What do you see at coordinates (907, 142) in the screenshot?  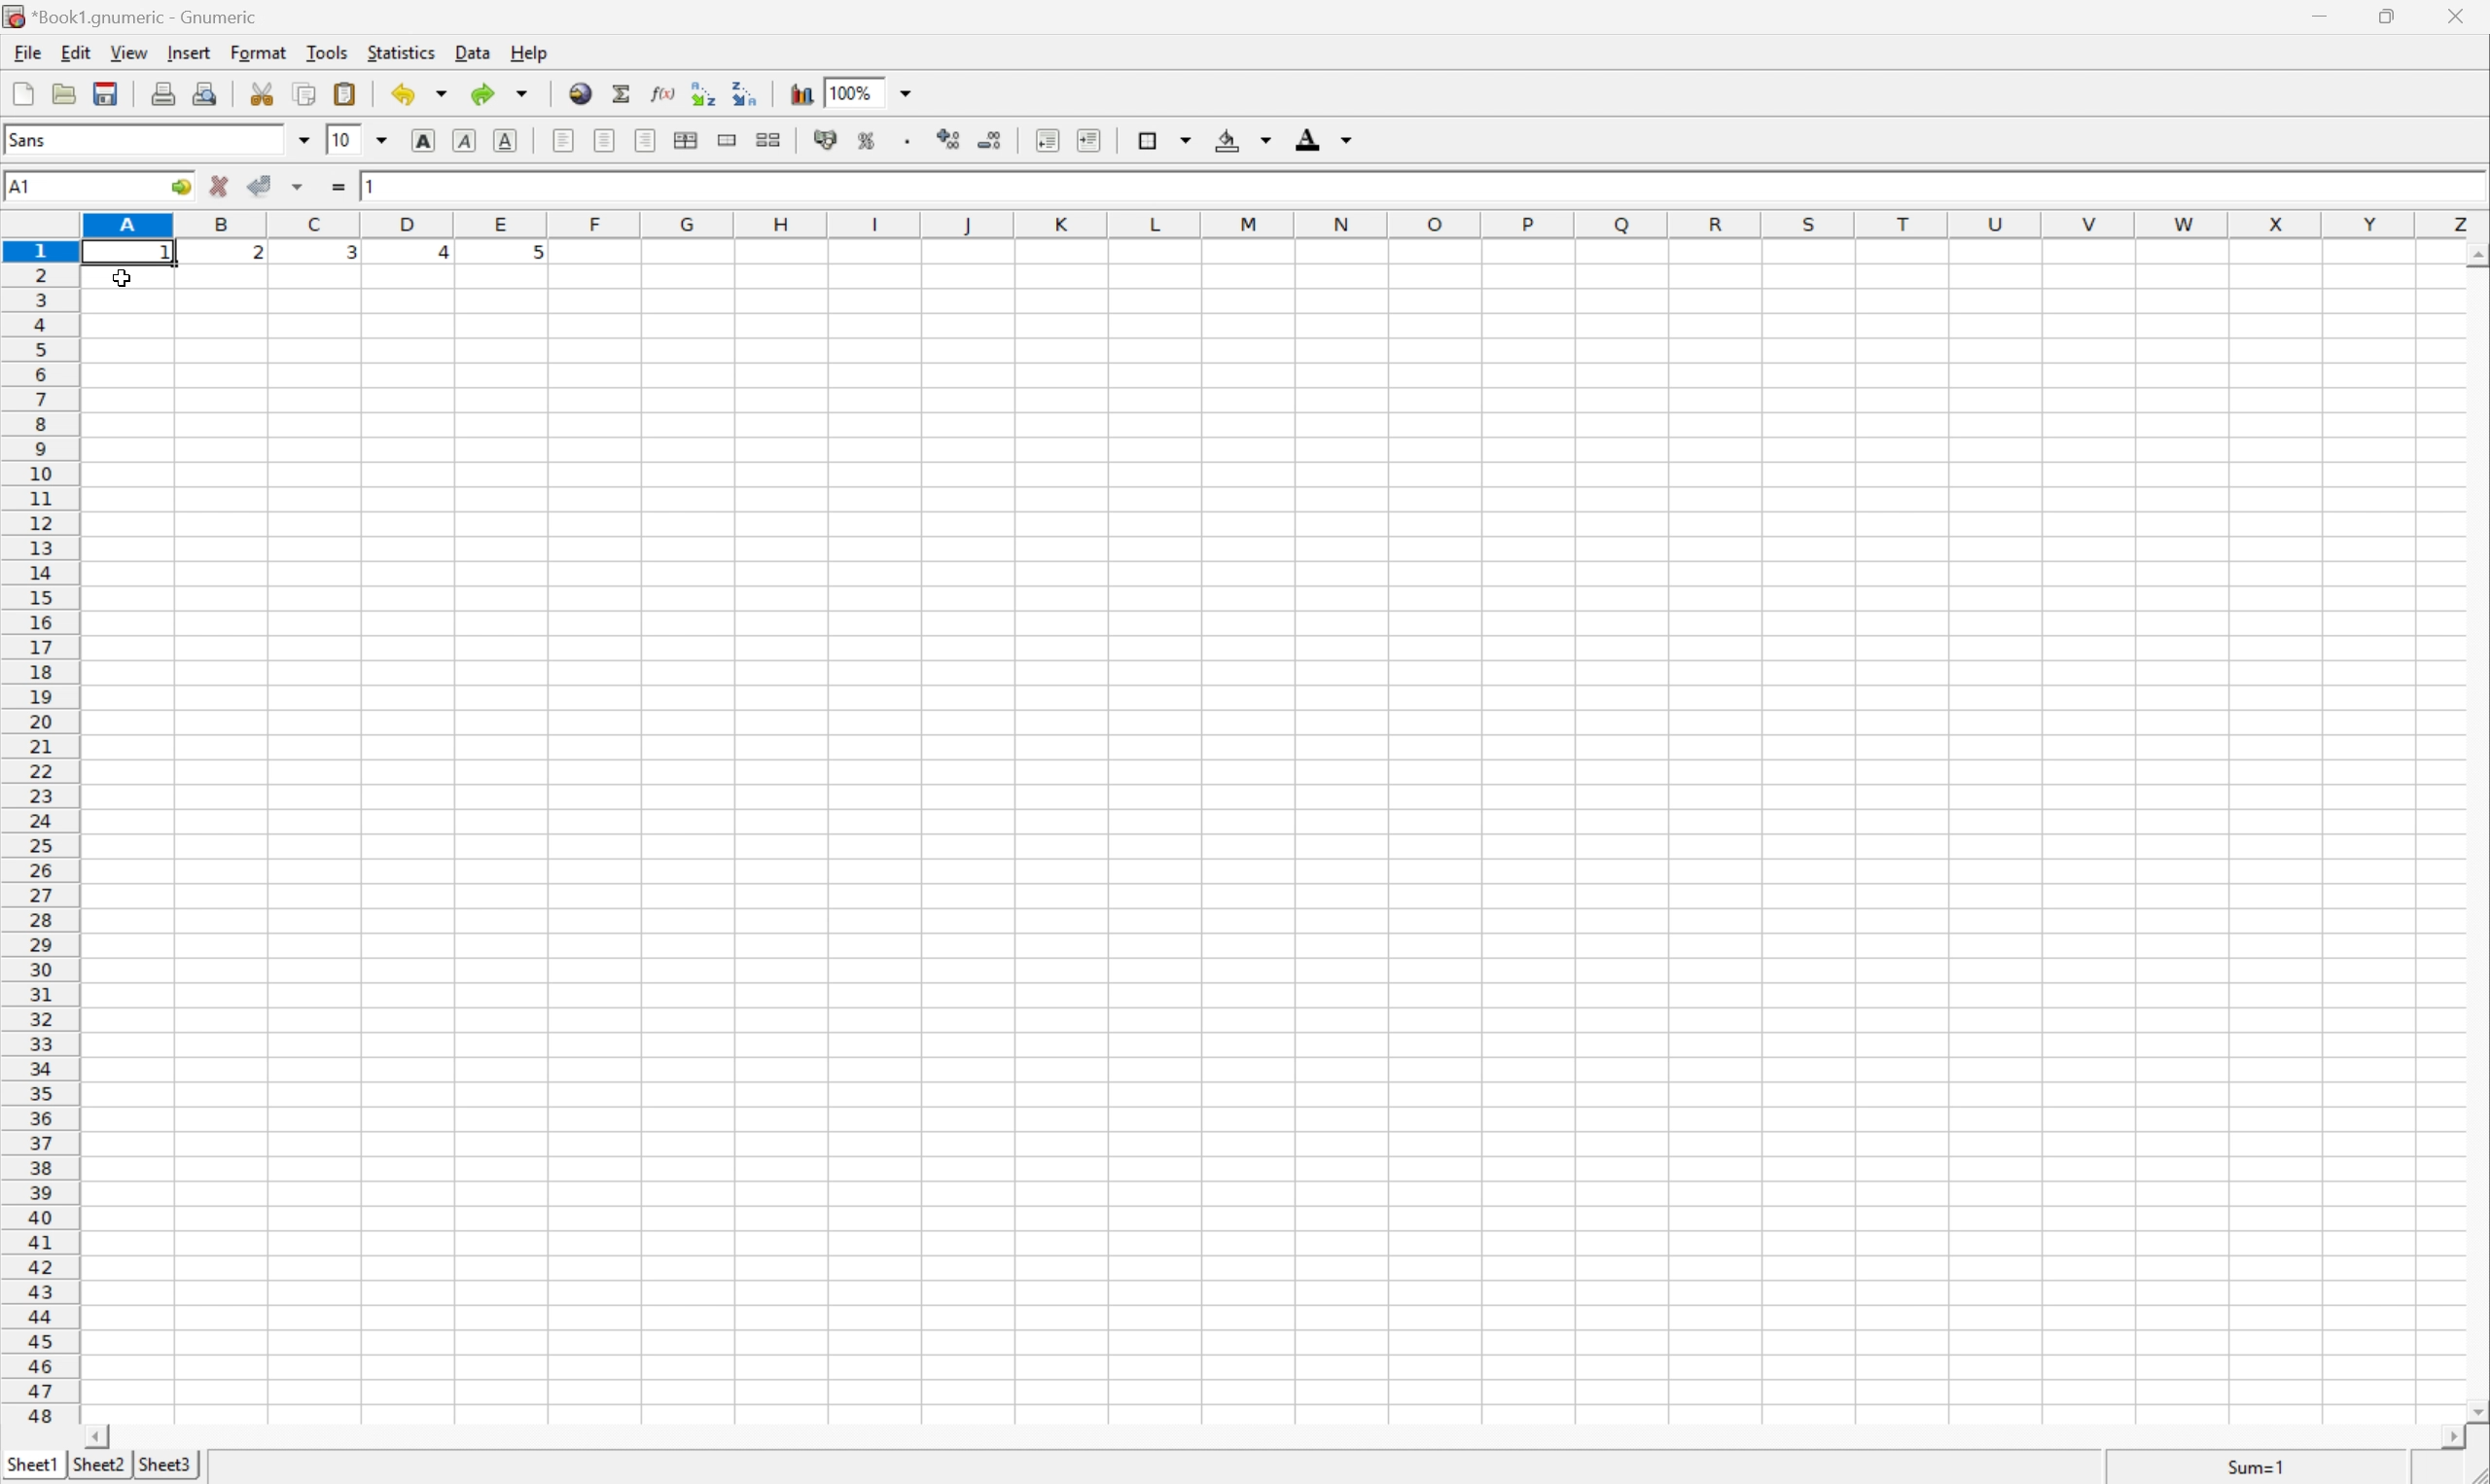 I see `Set the format of the selected cells to include a thousands separator` at bounding box center [907, 142].